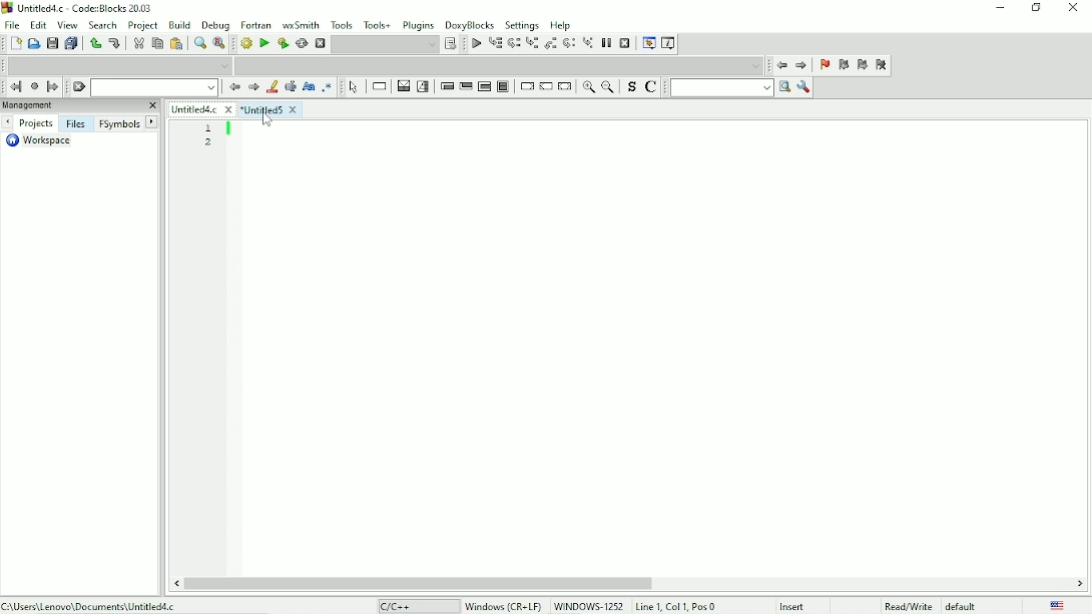  What do you see at coordinates (721, 88) in the screenshot?
I see `Run search` at bounding box center [721, 88].